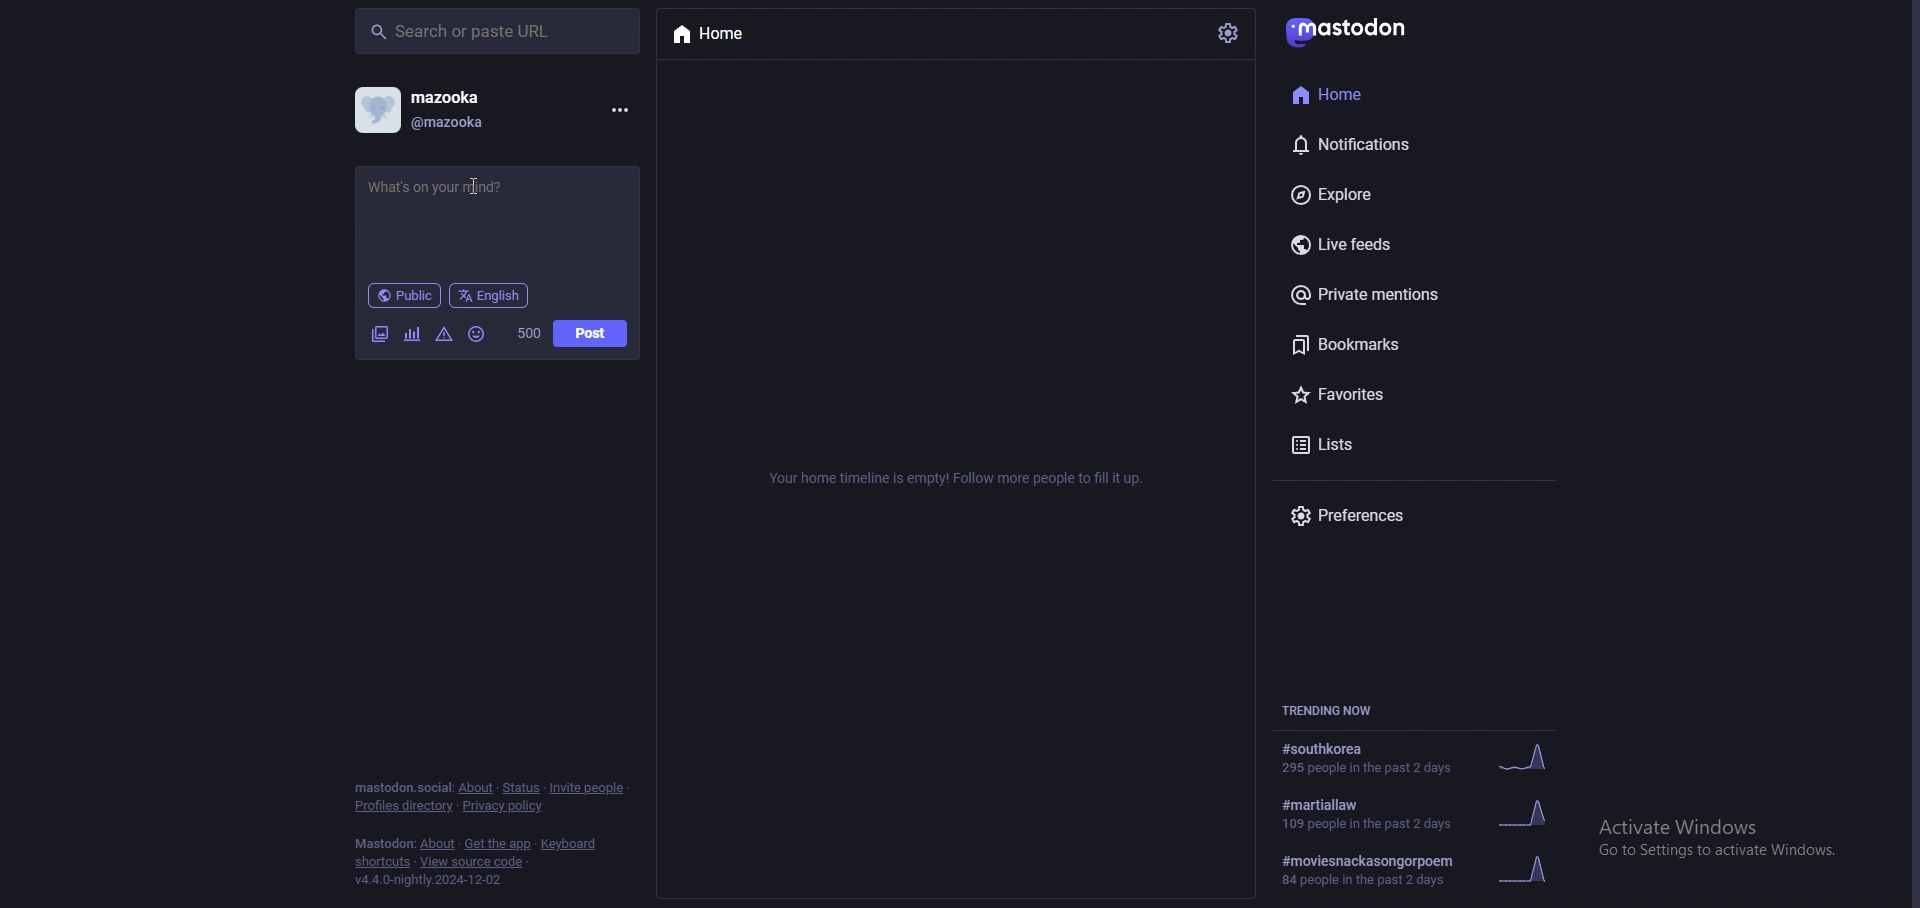 The image size is (1920, 908). Describe the element at coordinates (381, 843) in the screenshot. I see `mastodon` at that location.